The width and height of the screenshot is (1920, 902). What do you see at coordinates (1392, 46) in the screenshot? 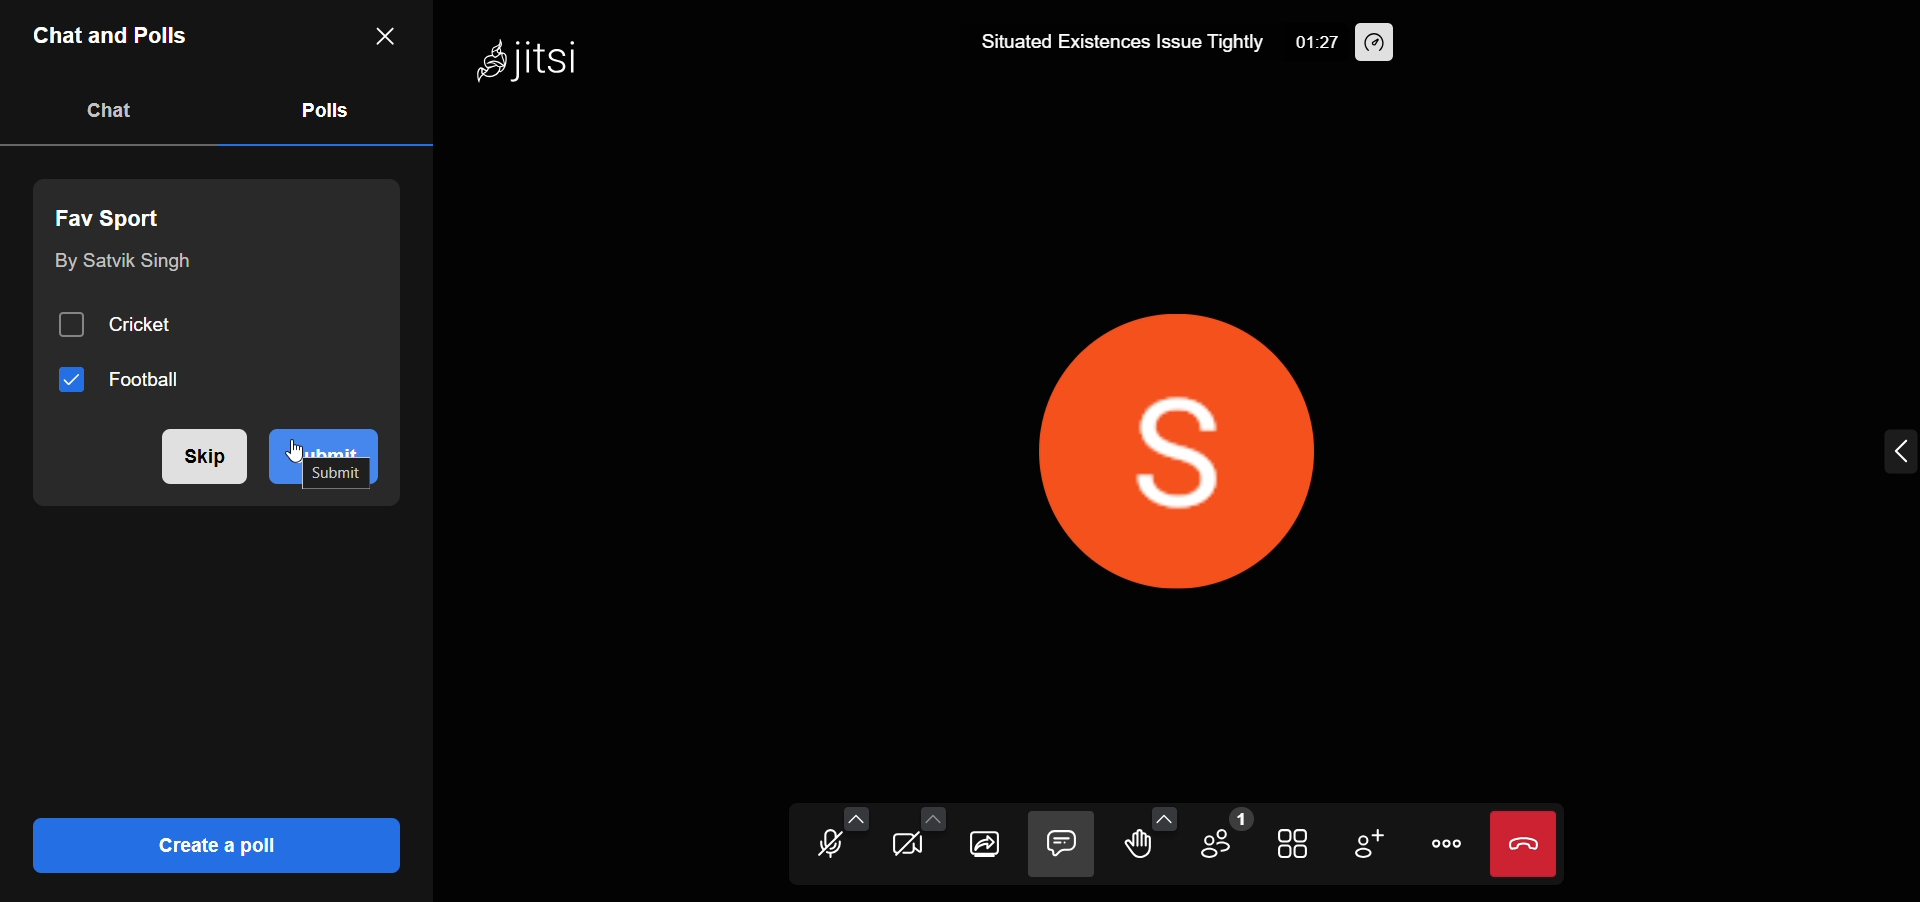
I see `performance setting` at bounding box center [1392, 46].